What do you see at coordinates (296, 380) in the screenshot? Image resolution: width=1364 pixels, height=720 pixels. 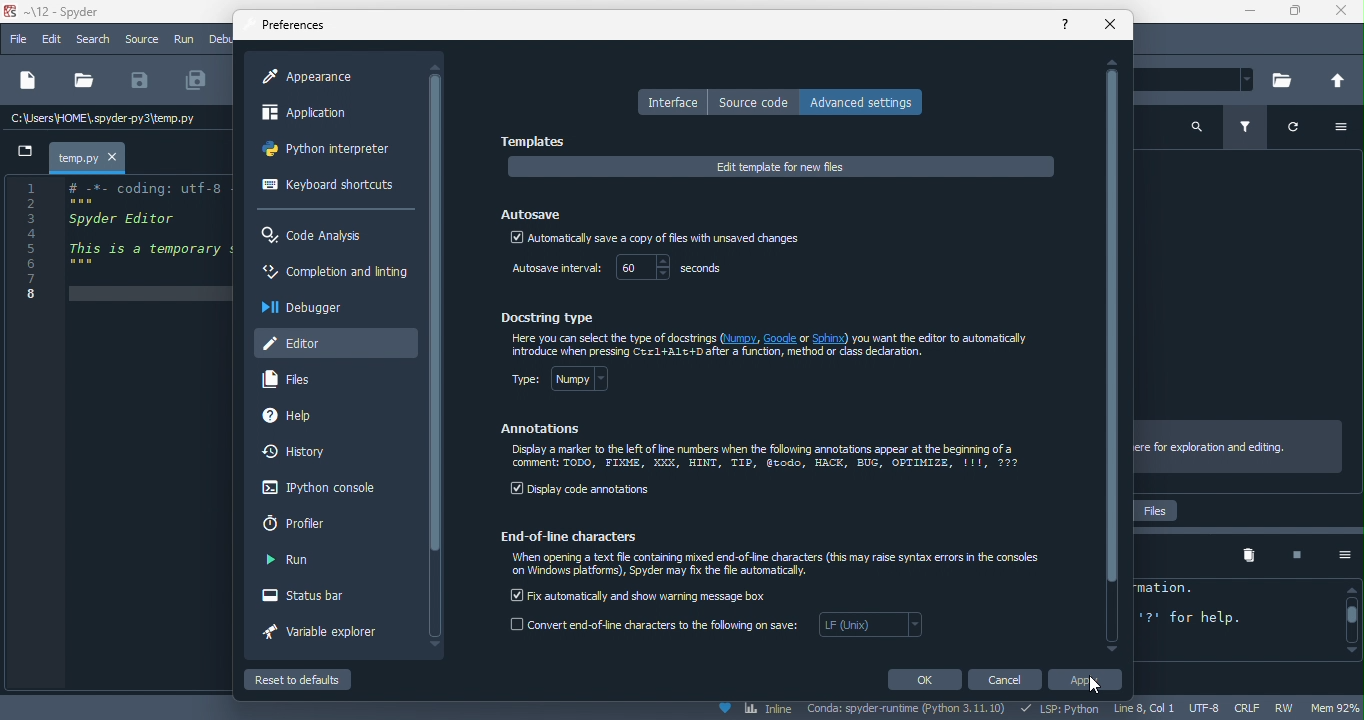 I see `files` at bounding box center [296, 380].